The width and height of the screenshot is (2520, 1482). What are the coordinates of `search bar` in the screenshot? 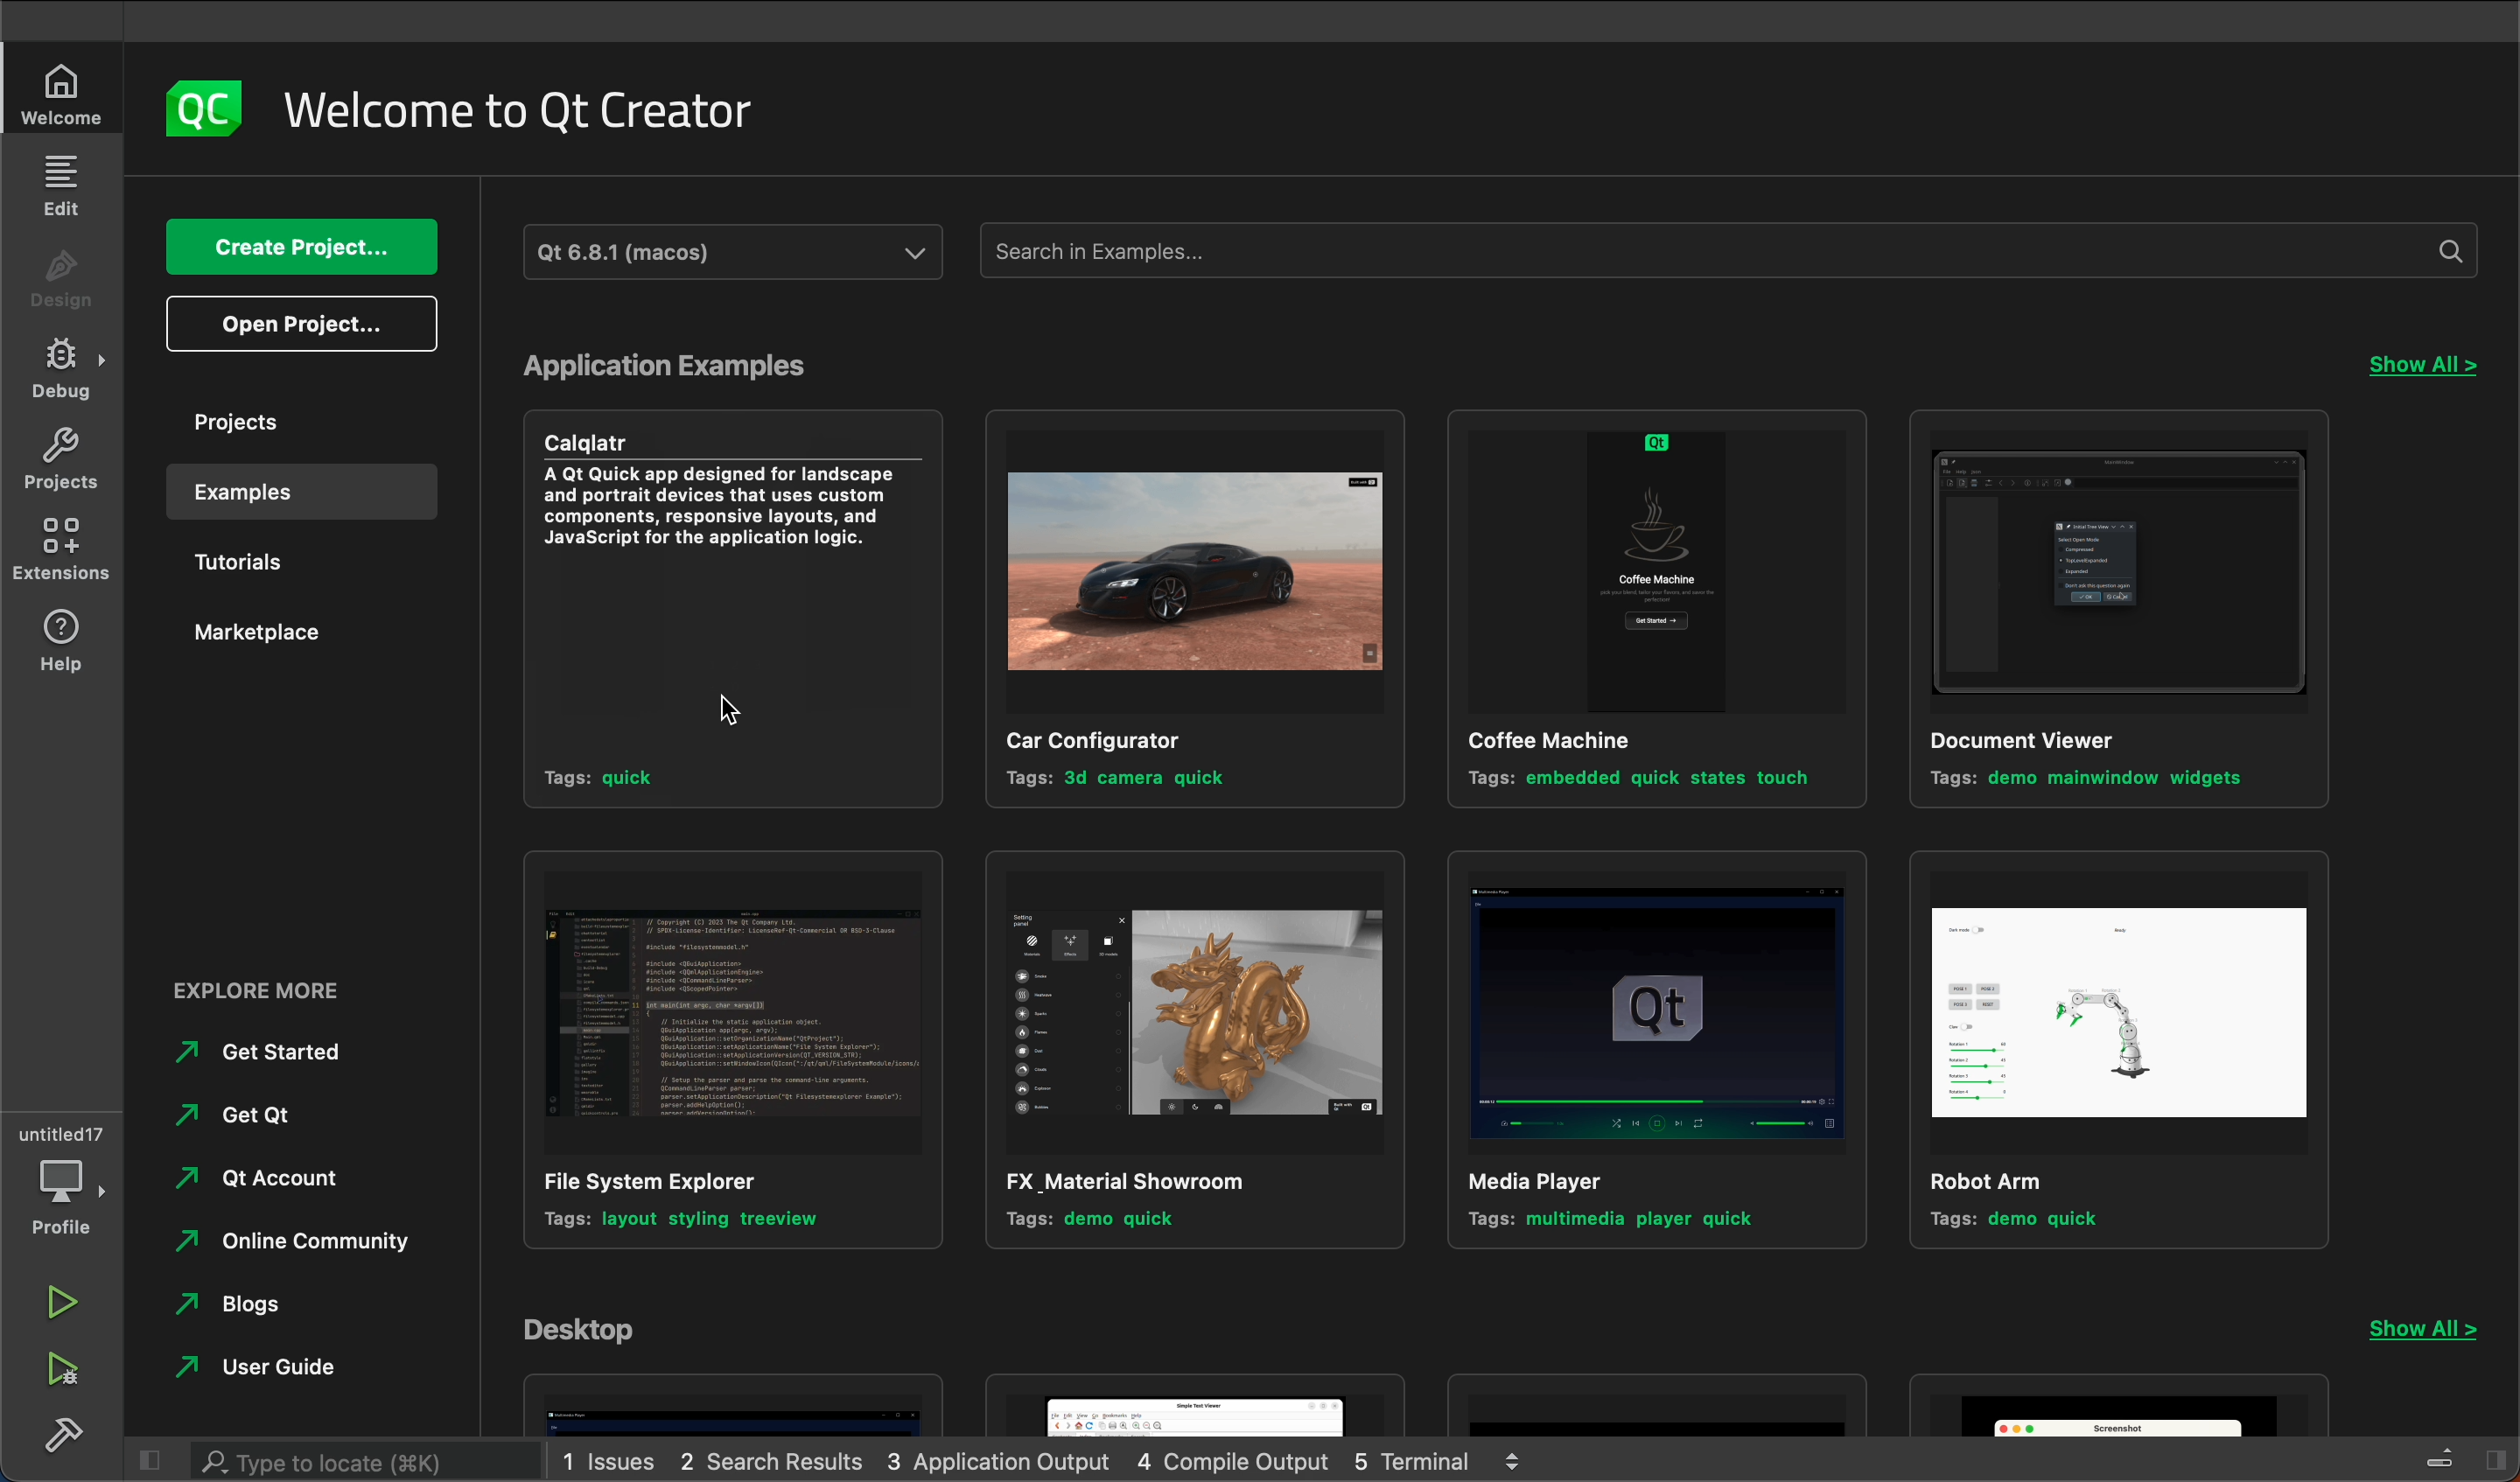 It's located at (1731, 249).